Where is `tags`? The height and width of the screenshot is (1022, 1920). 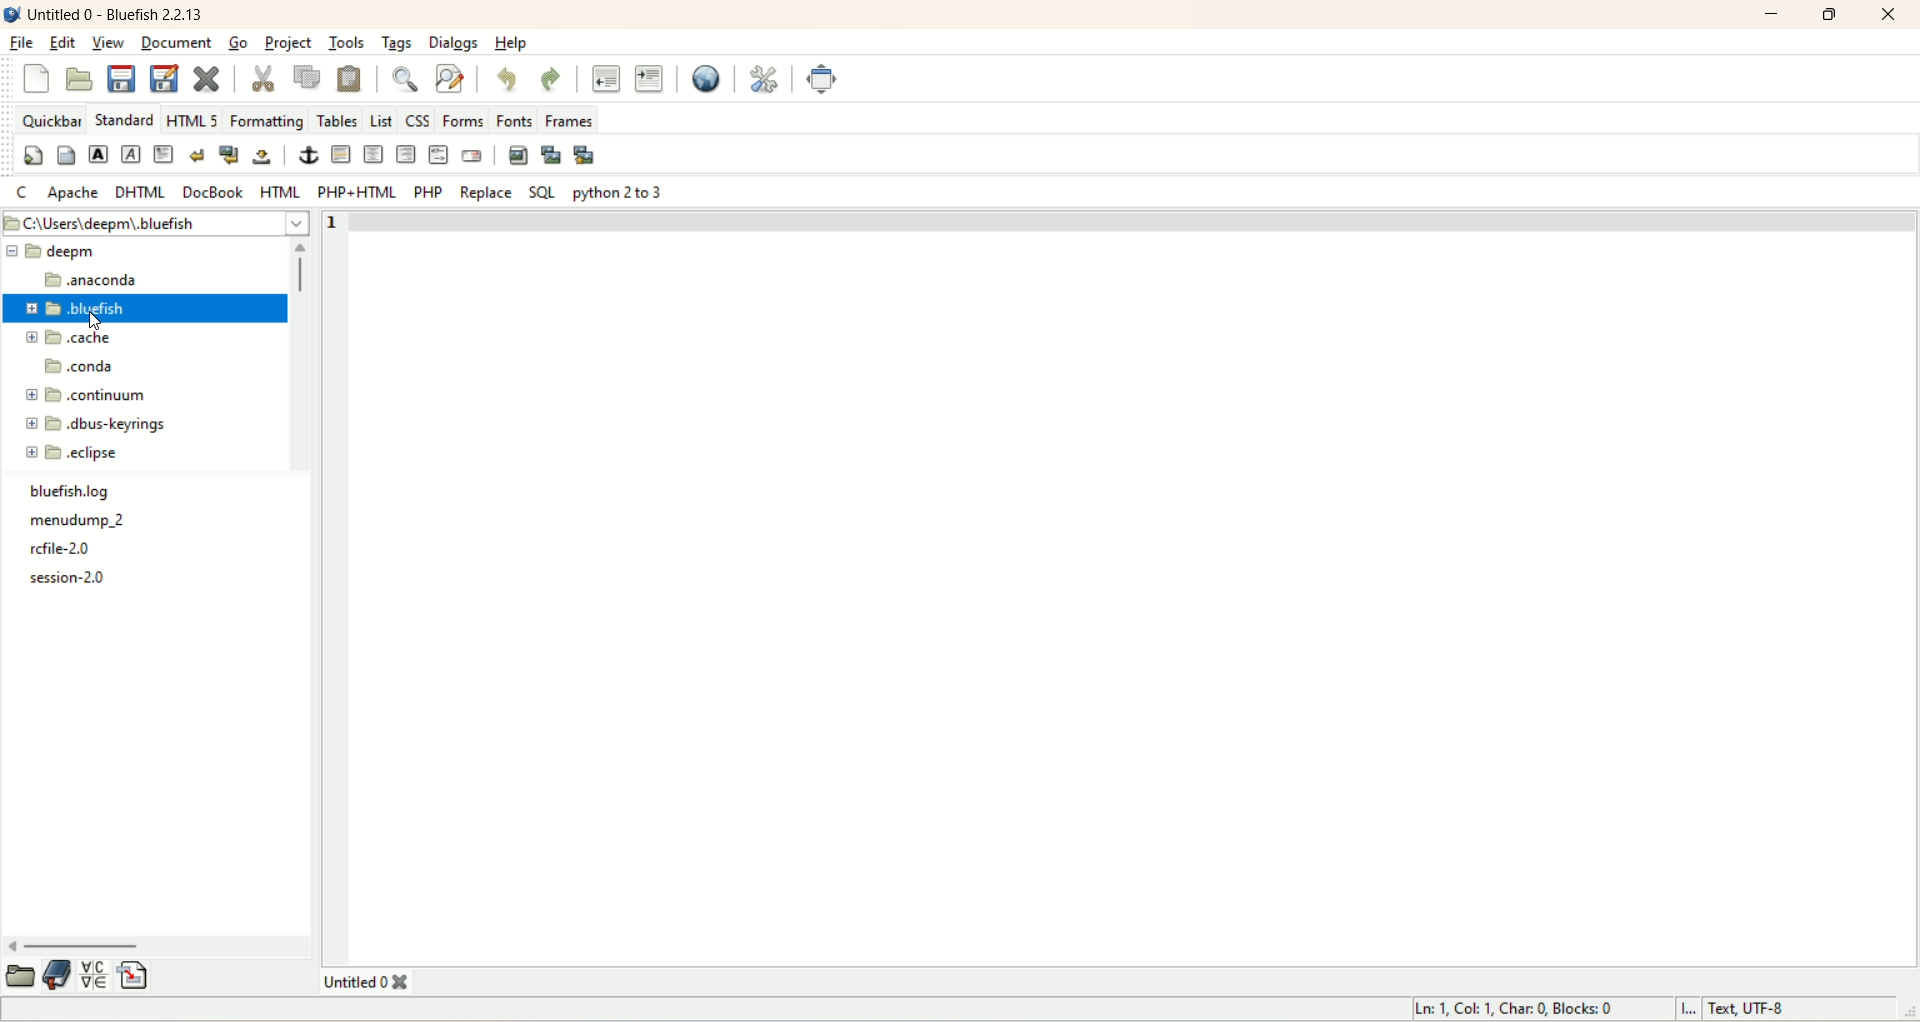
tags is located at coordinates (397, 43).